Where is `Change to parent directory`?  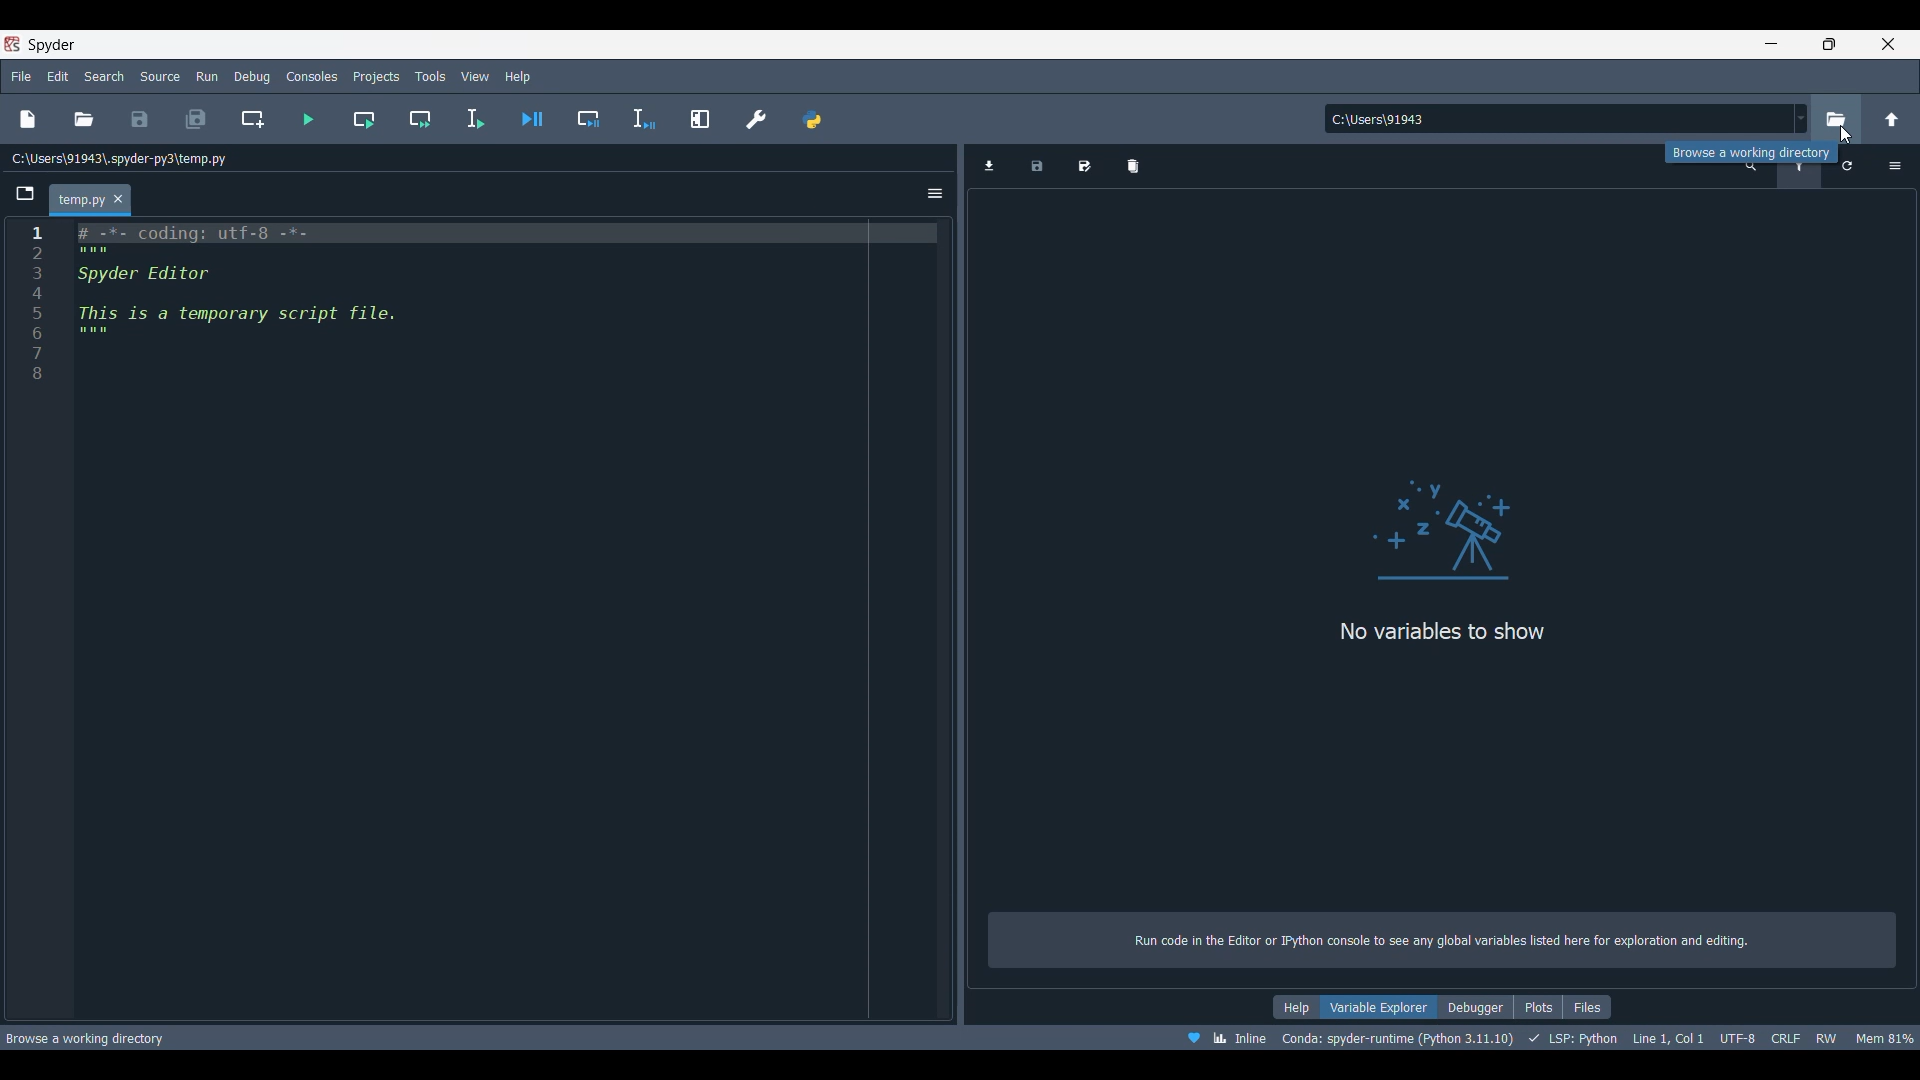
Change to parent directory is located at coordinates (1892, 119).